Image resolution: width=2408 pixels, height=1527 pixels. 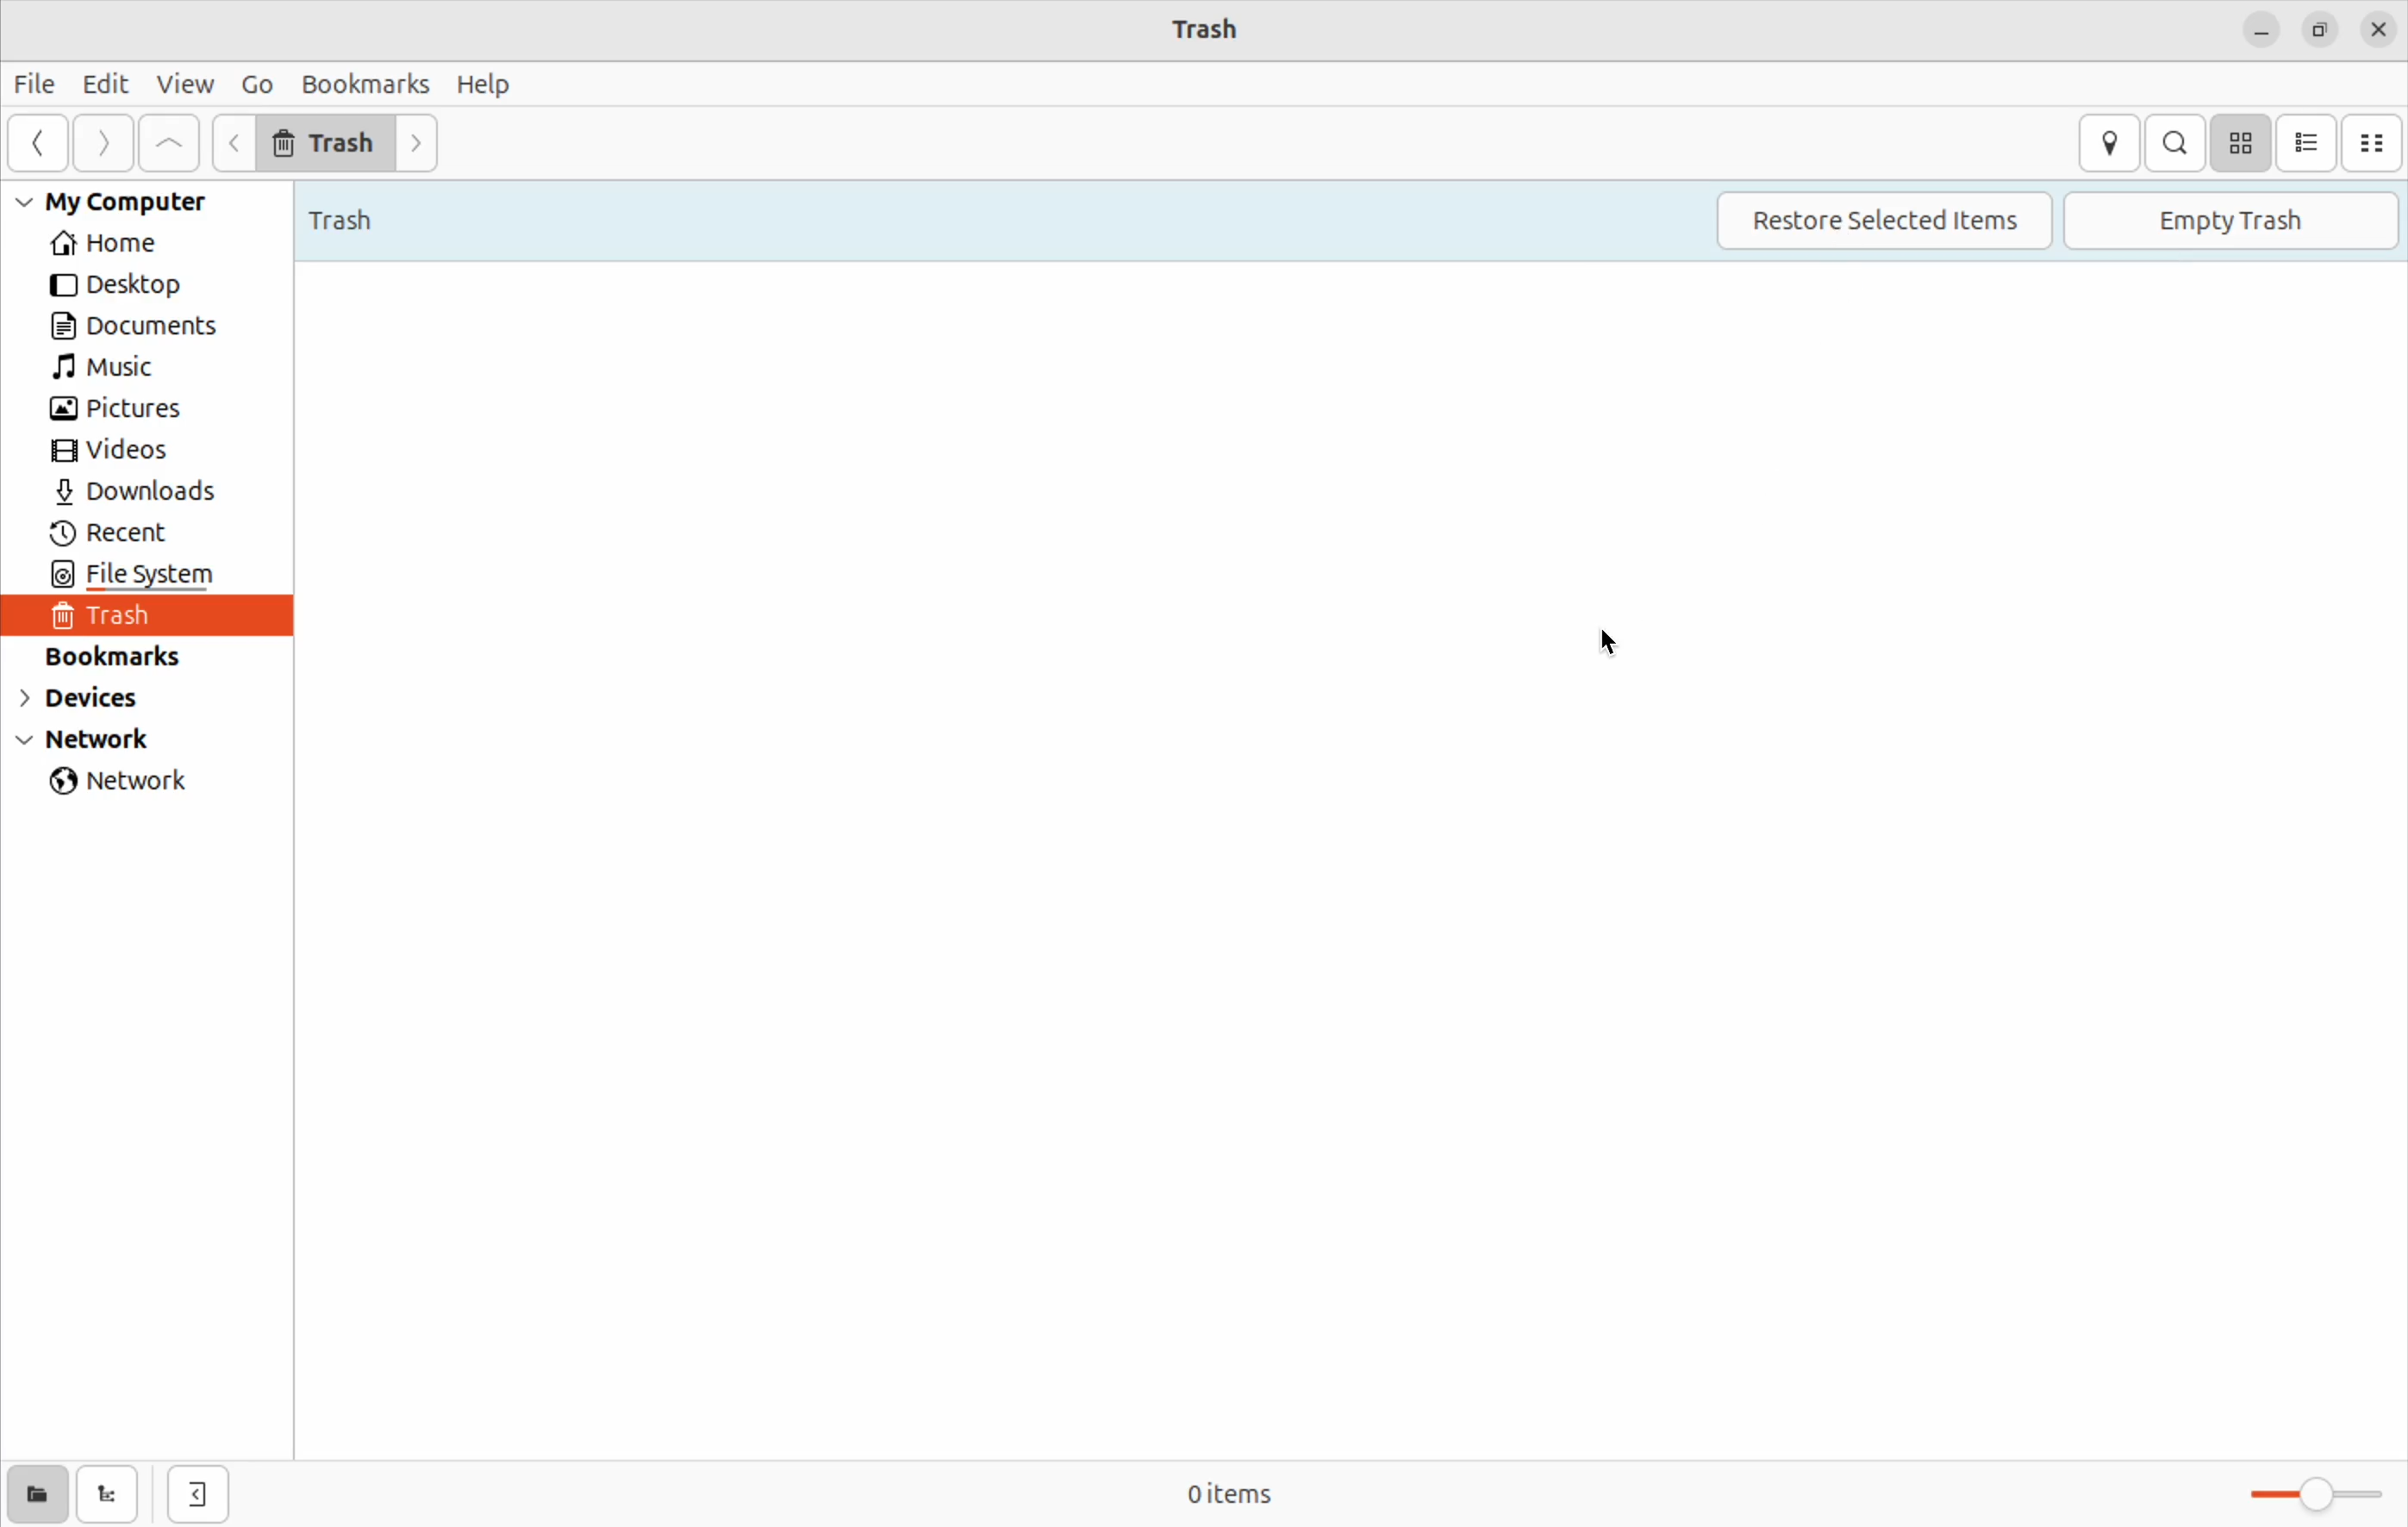 What do you see at coordinates (171, 144) in the screenshot?
I see `Go up` at bounding box center [171, 144].